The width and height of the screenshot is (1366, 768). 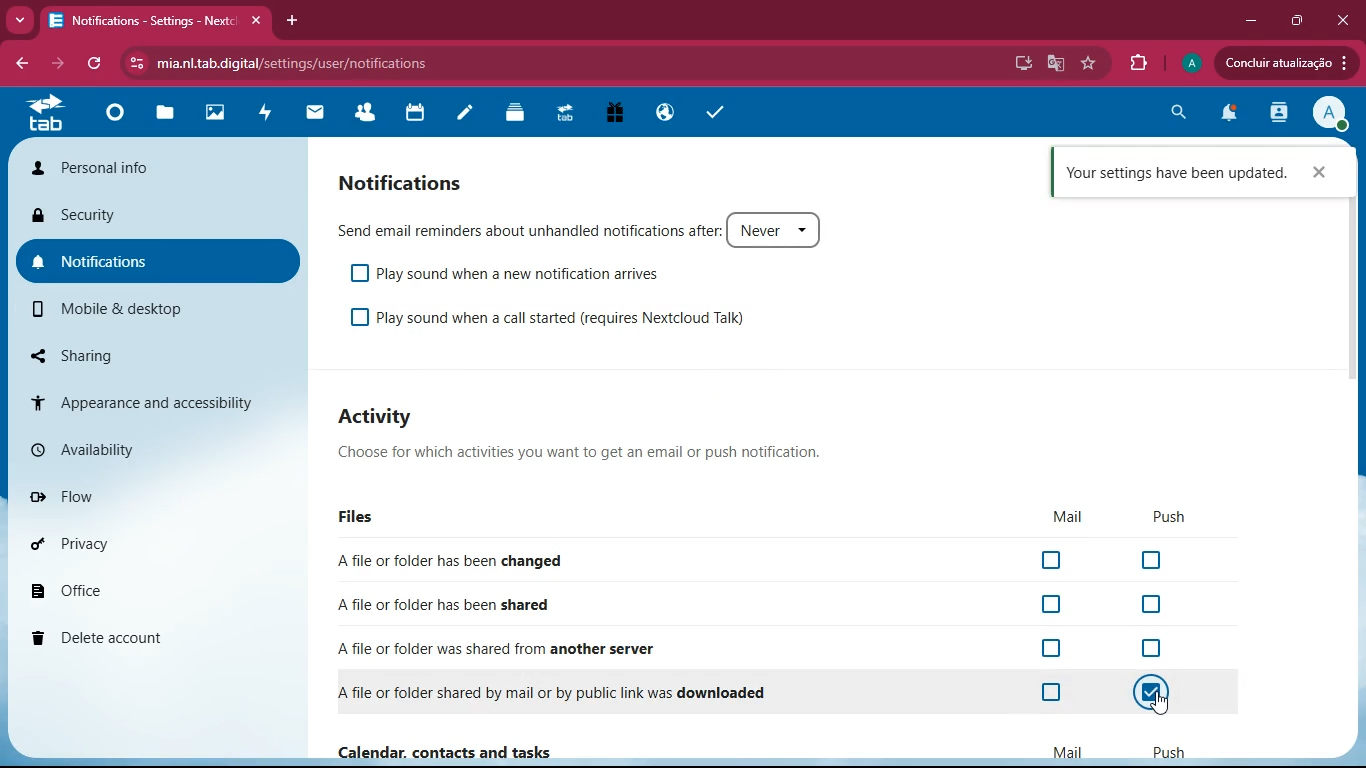 What do you see at coordinates (266, 116) in the screenshot?
I see `activity` at bounding box center [266, 116].